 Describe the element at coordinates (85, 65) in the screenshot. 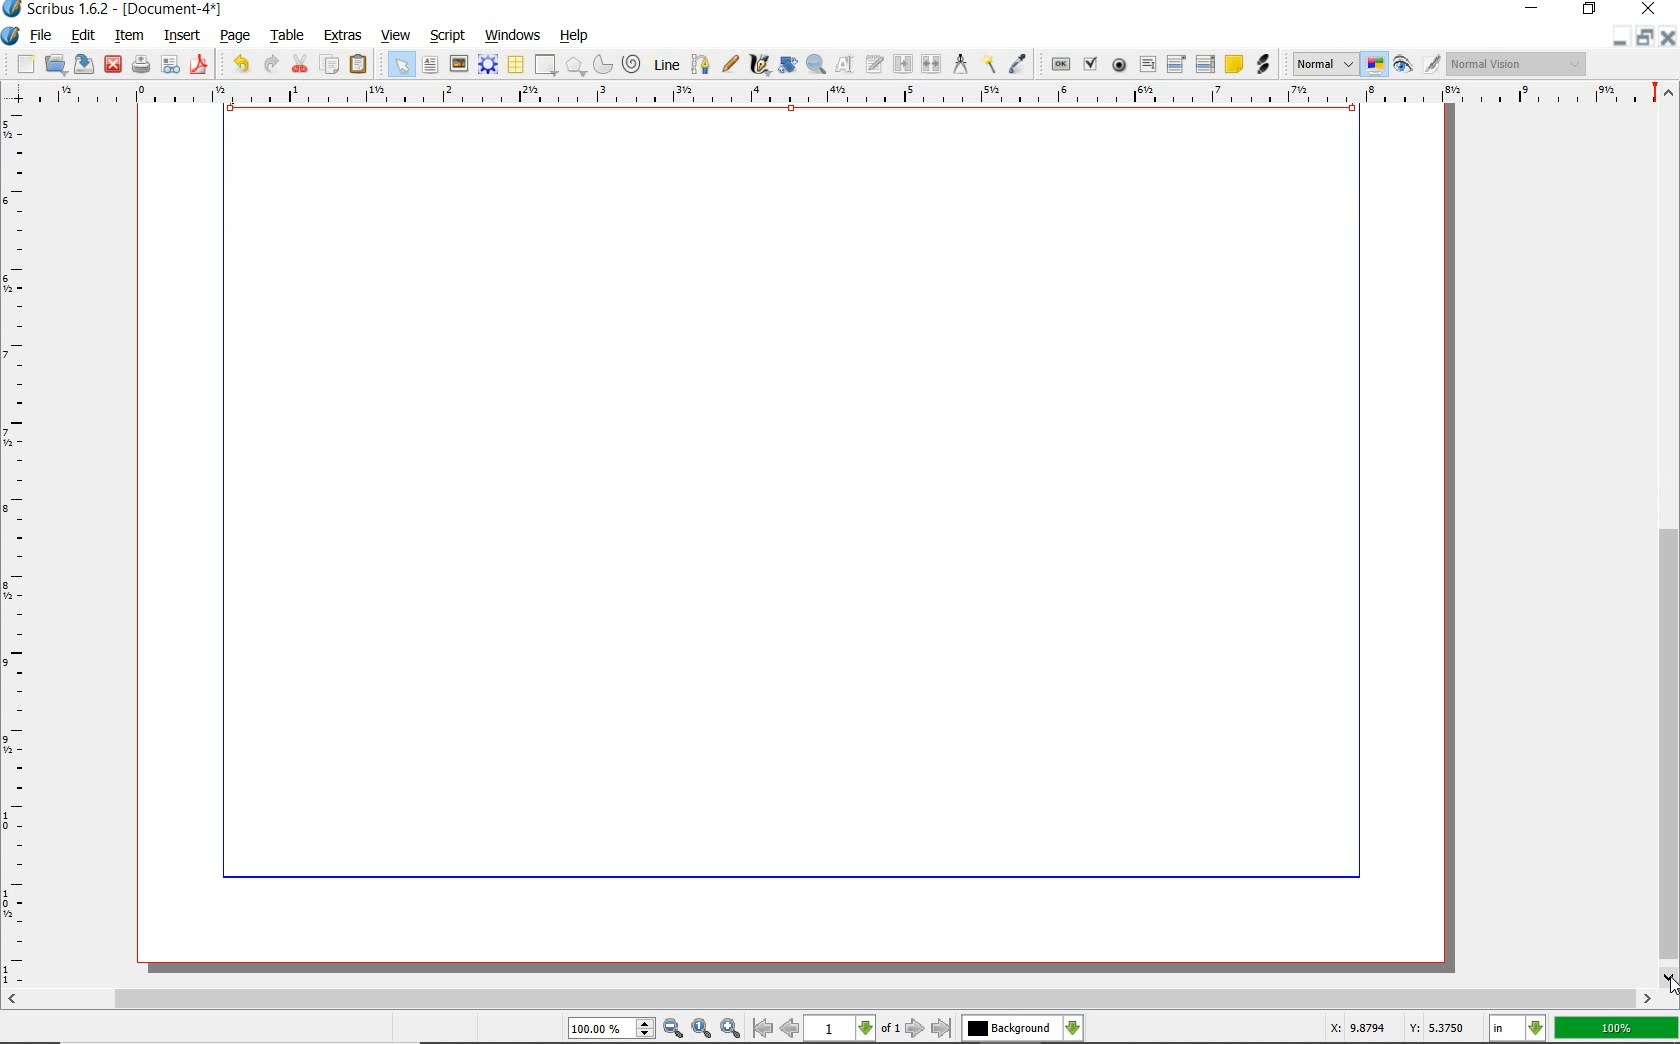

I see `save` at that location.